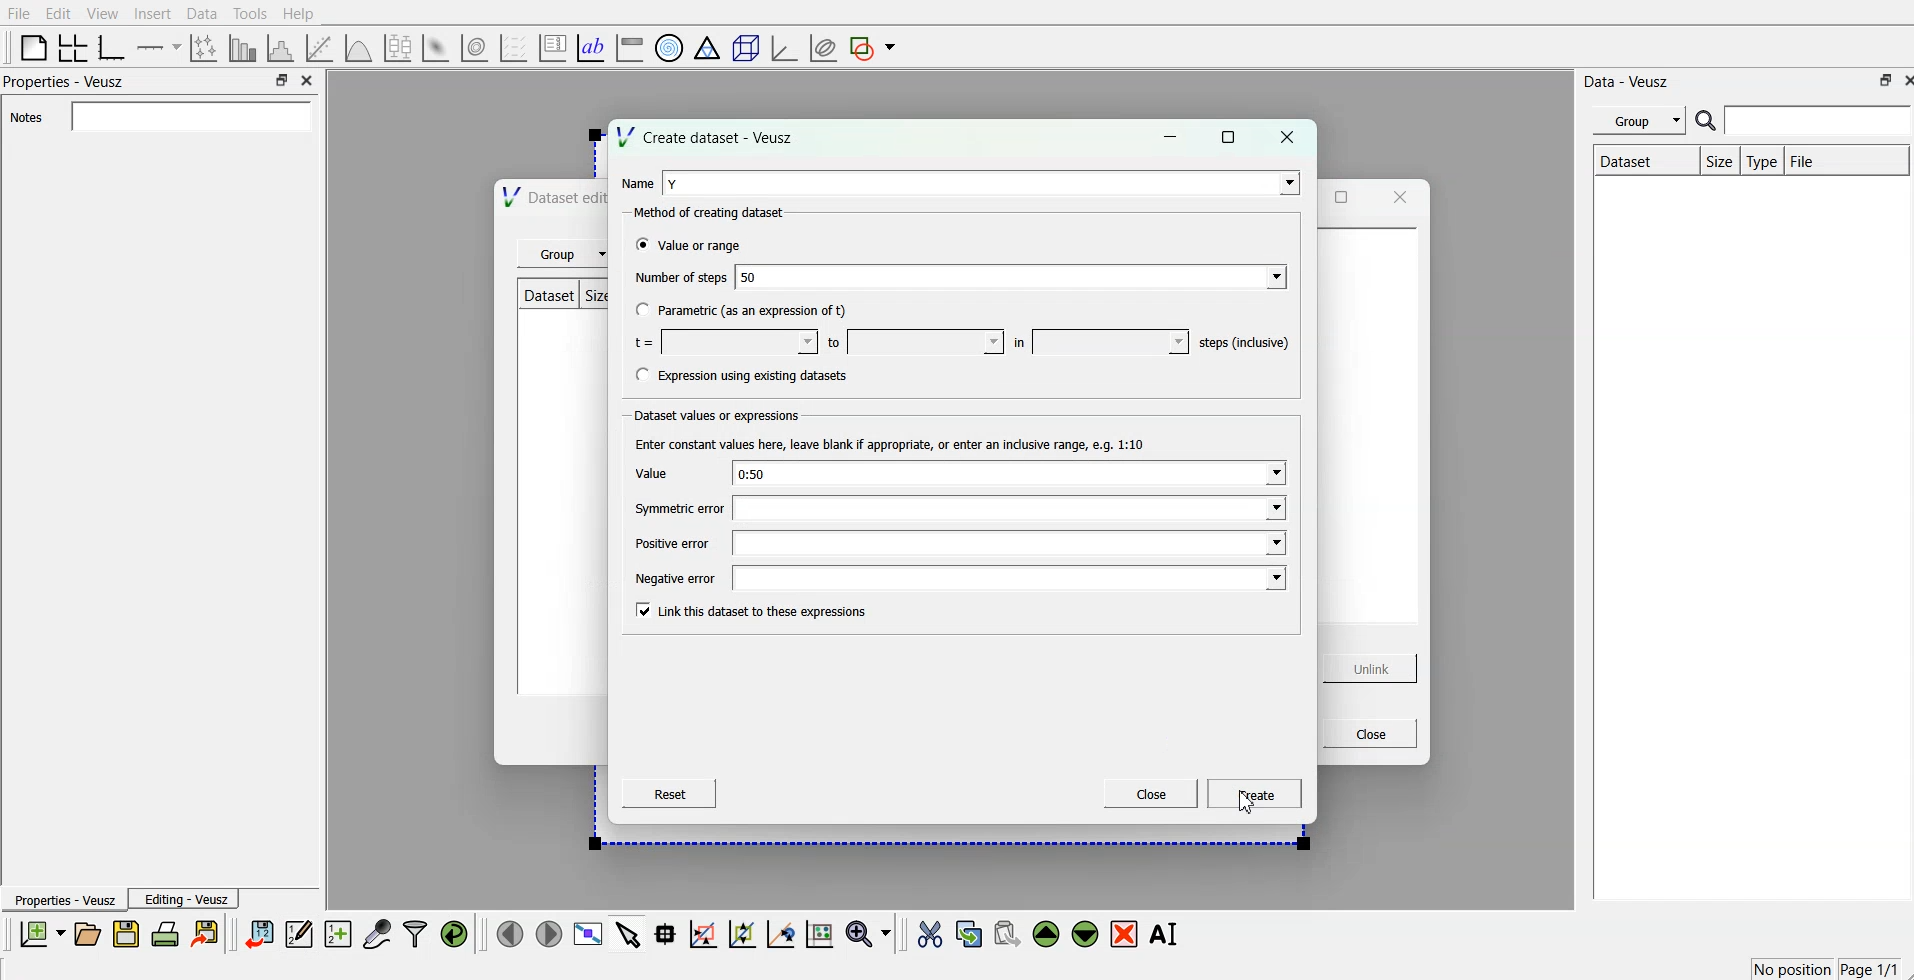  Describe the element at coordinates (969, 935) in the screenshot. I see `copy the selected widgets` at that location.